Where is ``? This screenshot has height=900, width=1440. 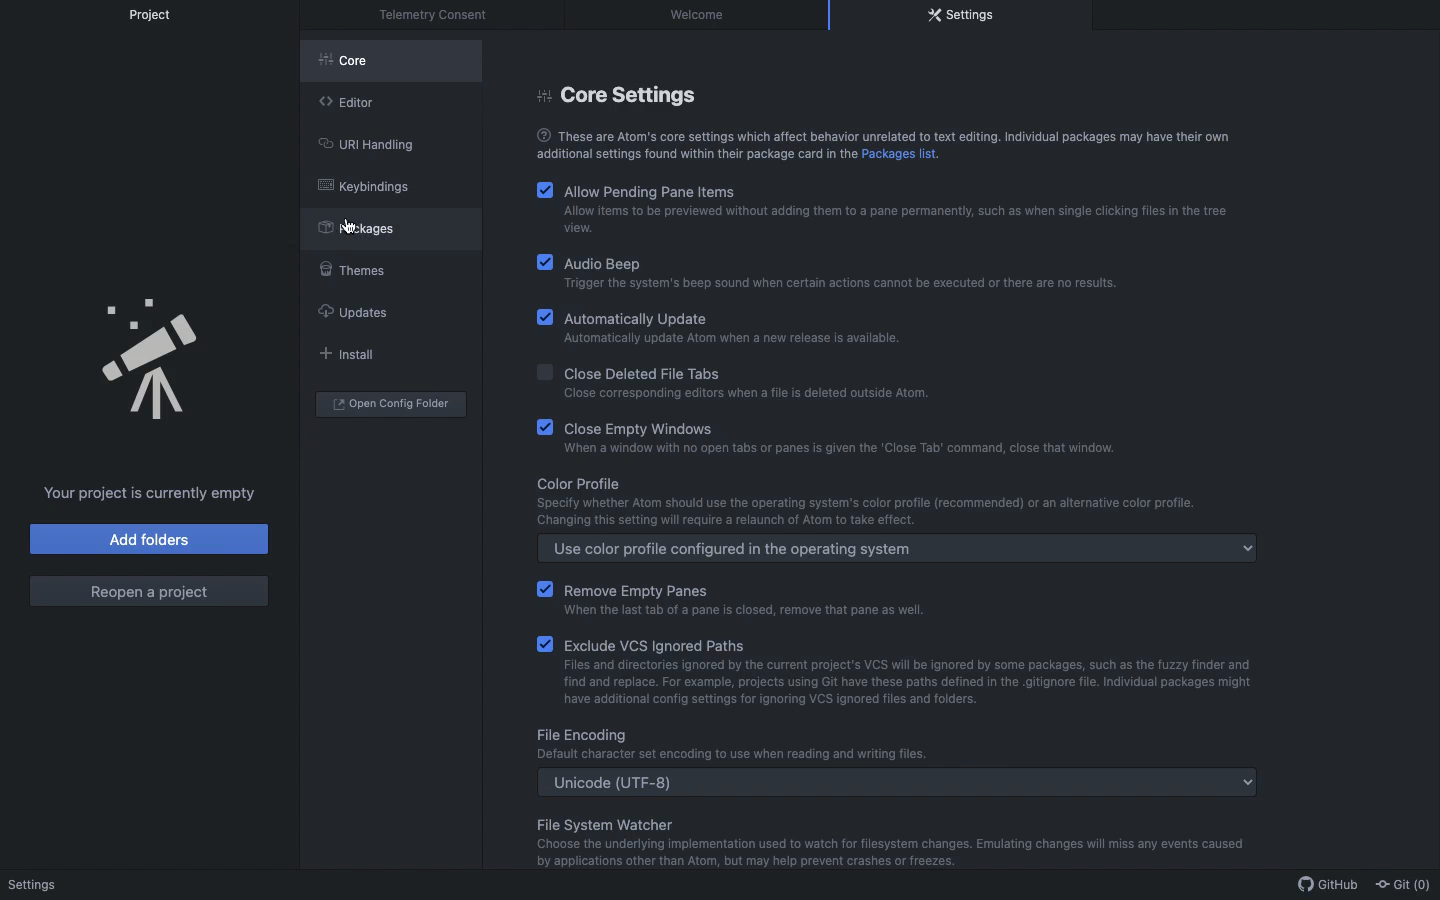  is located at coordinates (730, 745).